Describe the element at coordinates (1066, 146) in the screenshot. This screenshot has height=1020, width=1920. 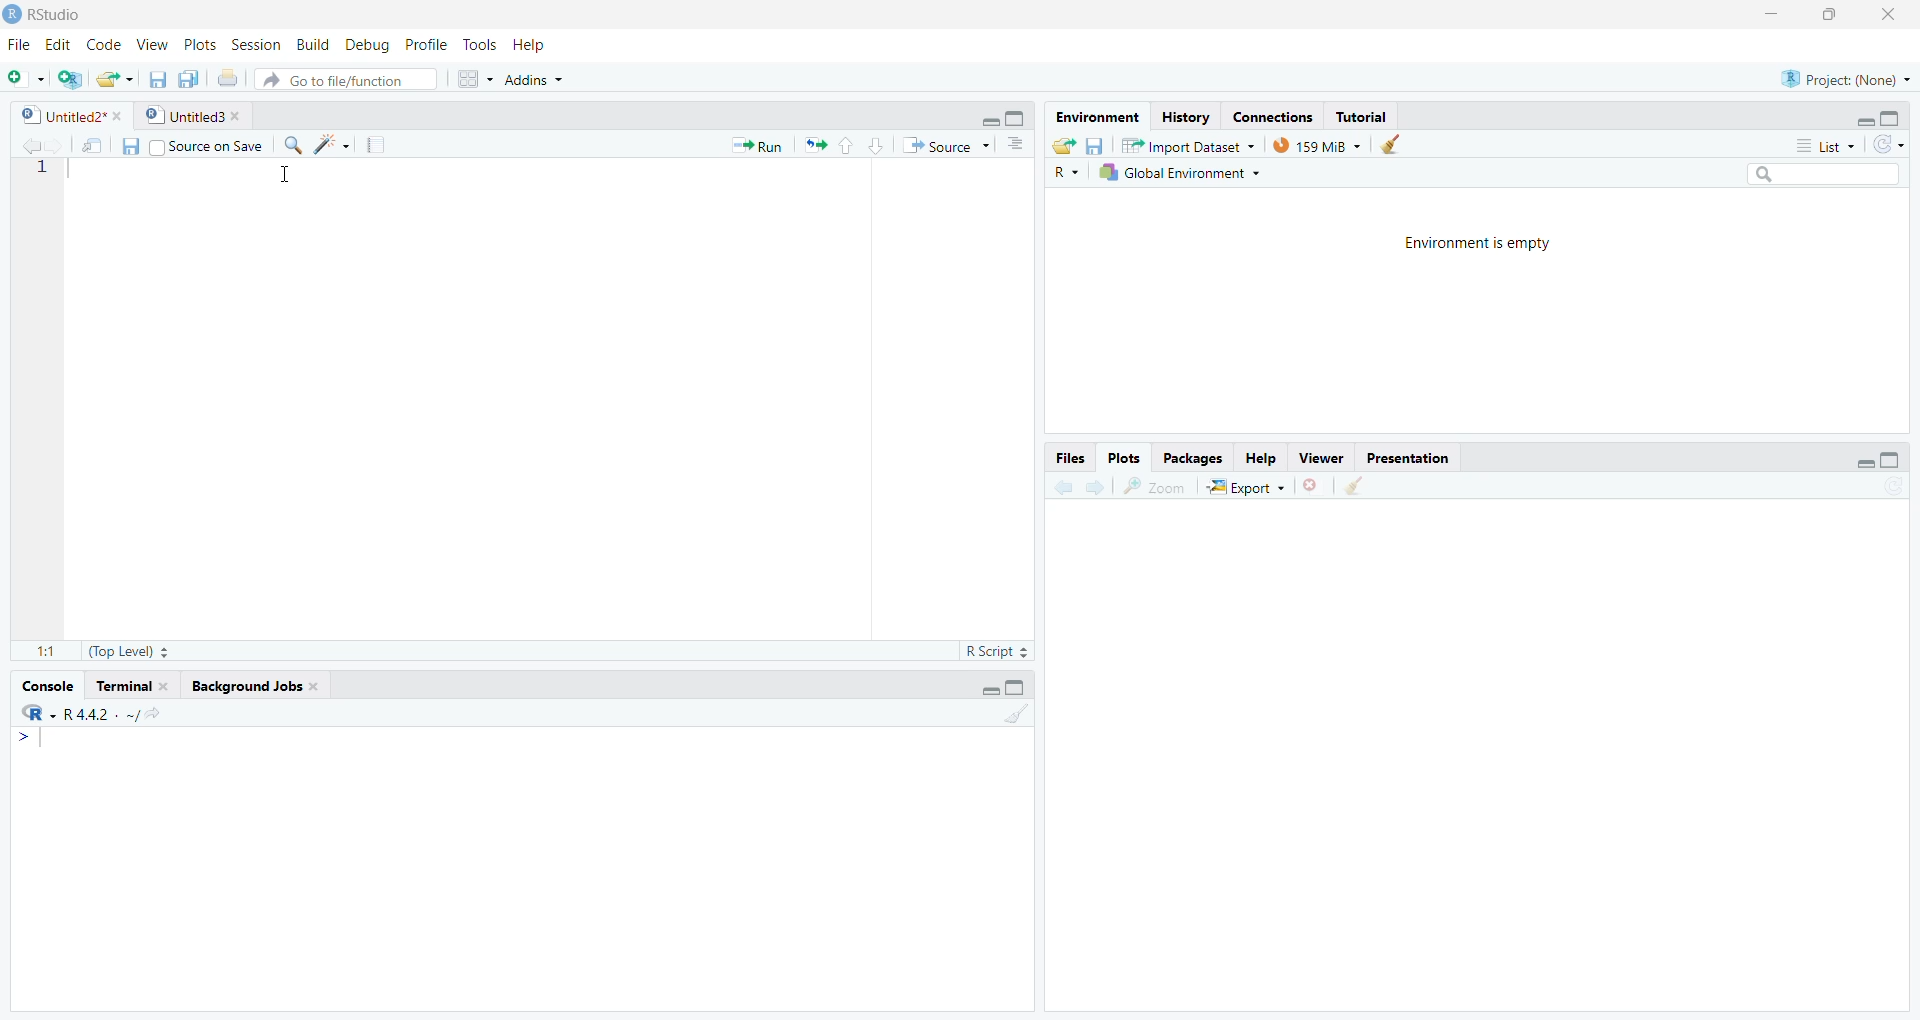
I see `Open folder` at that location.